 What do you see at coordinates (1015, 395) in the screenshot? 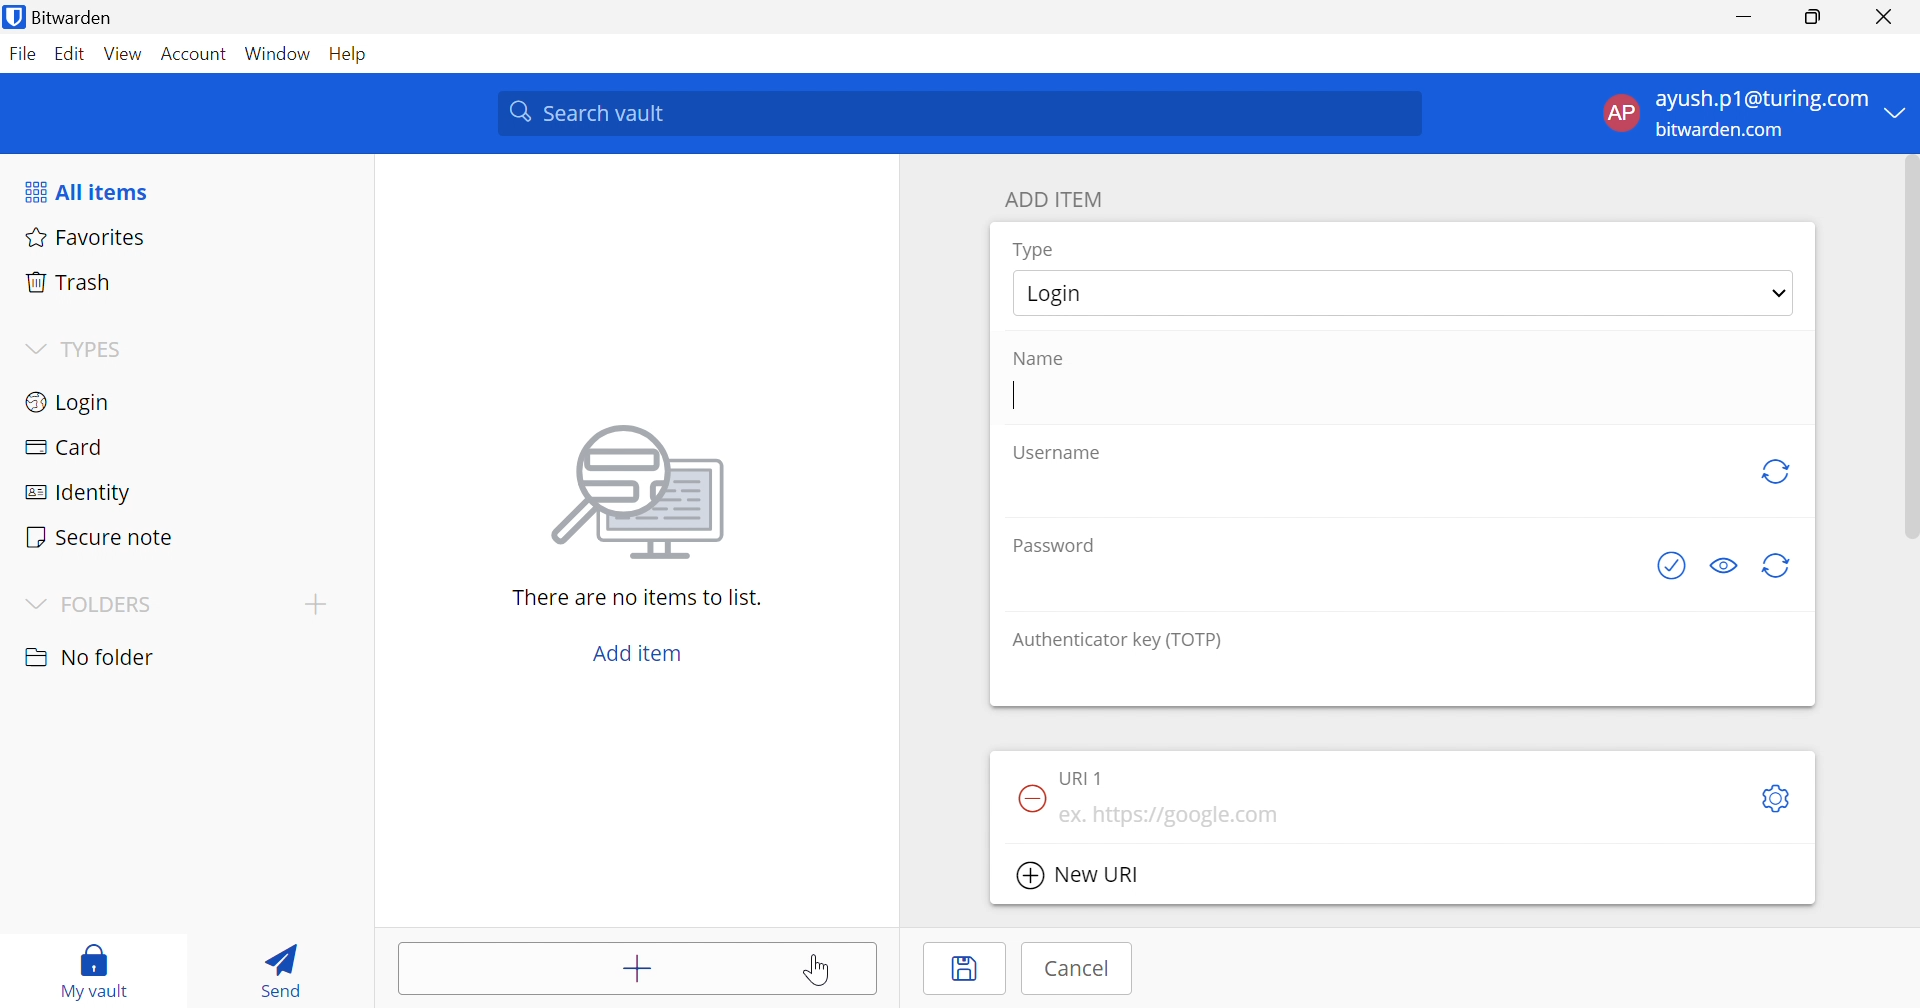
I see `Typing carsor` at bounding box center [1015, 395].